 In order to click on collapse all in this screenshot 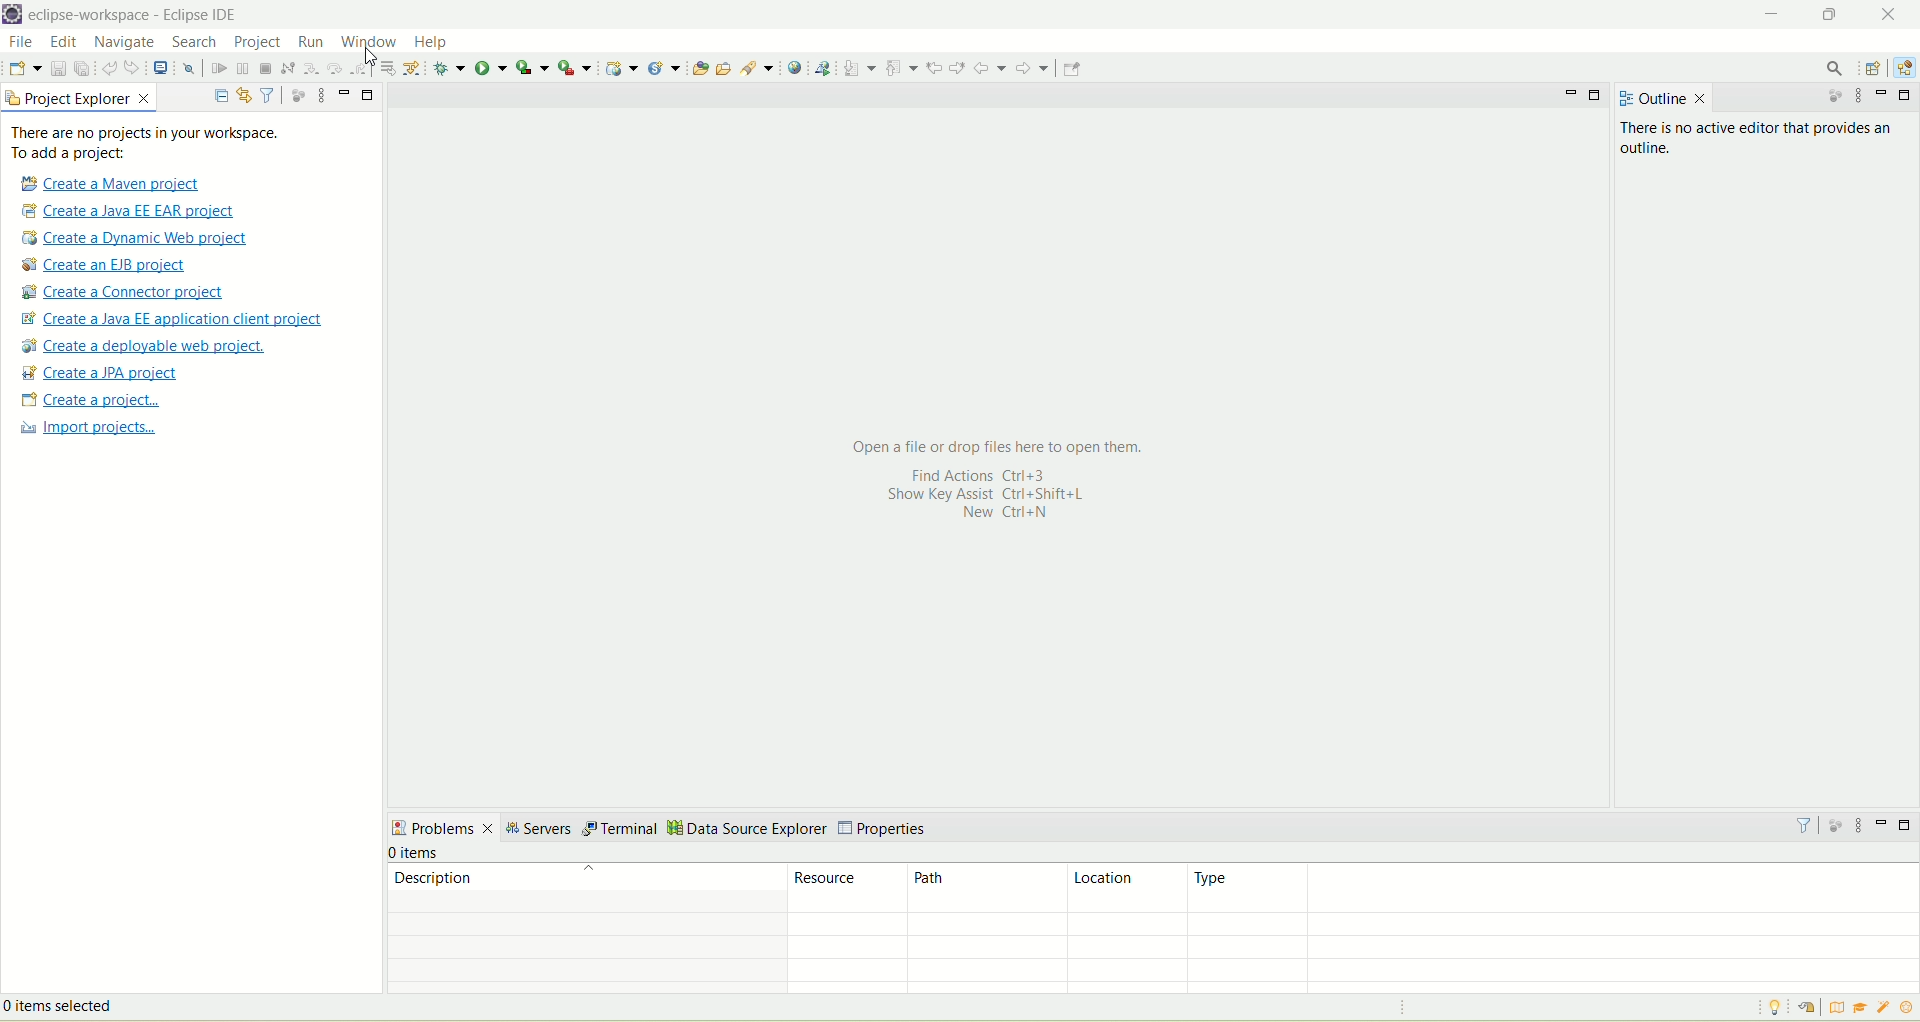, I will do `click(221, 92)`.